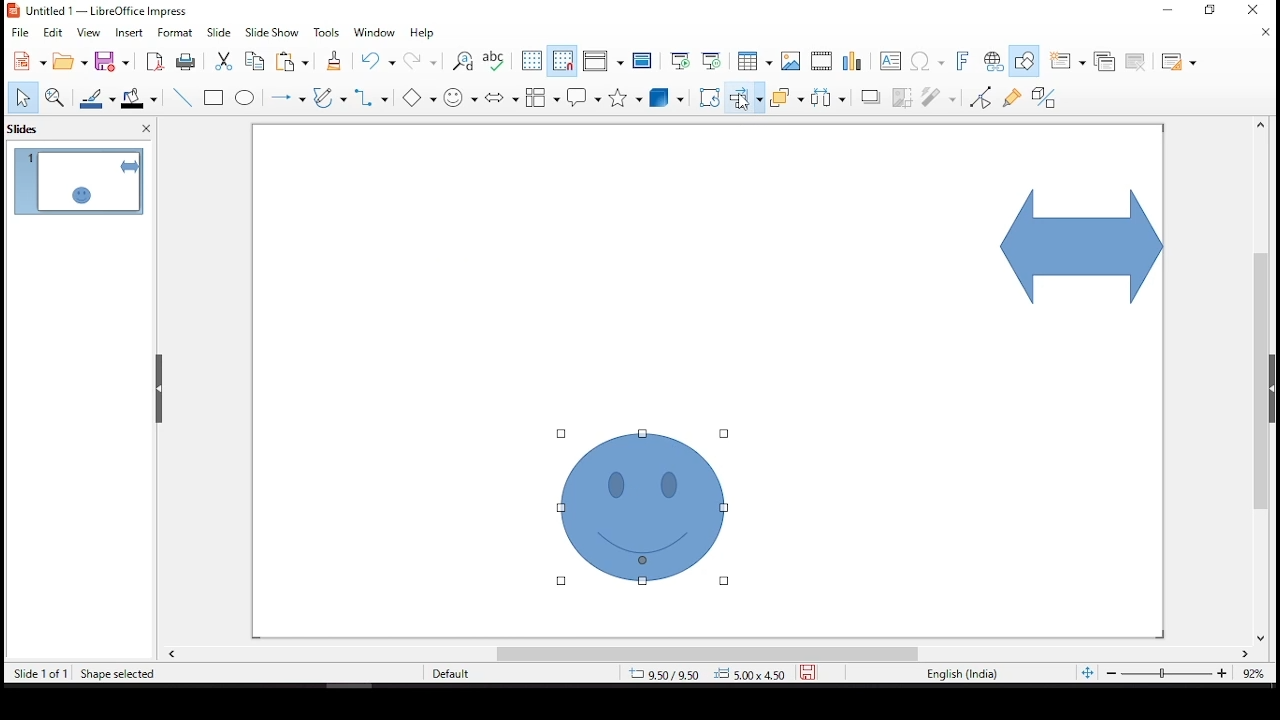 The image size is (1280, 720). What do you see at coordinates (1267, 381) in the screenshot?
I see `scroll bar` at bounding box center [1267, 381].